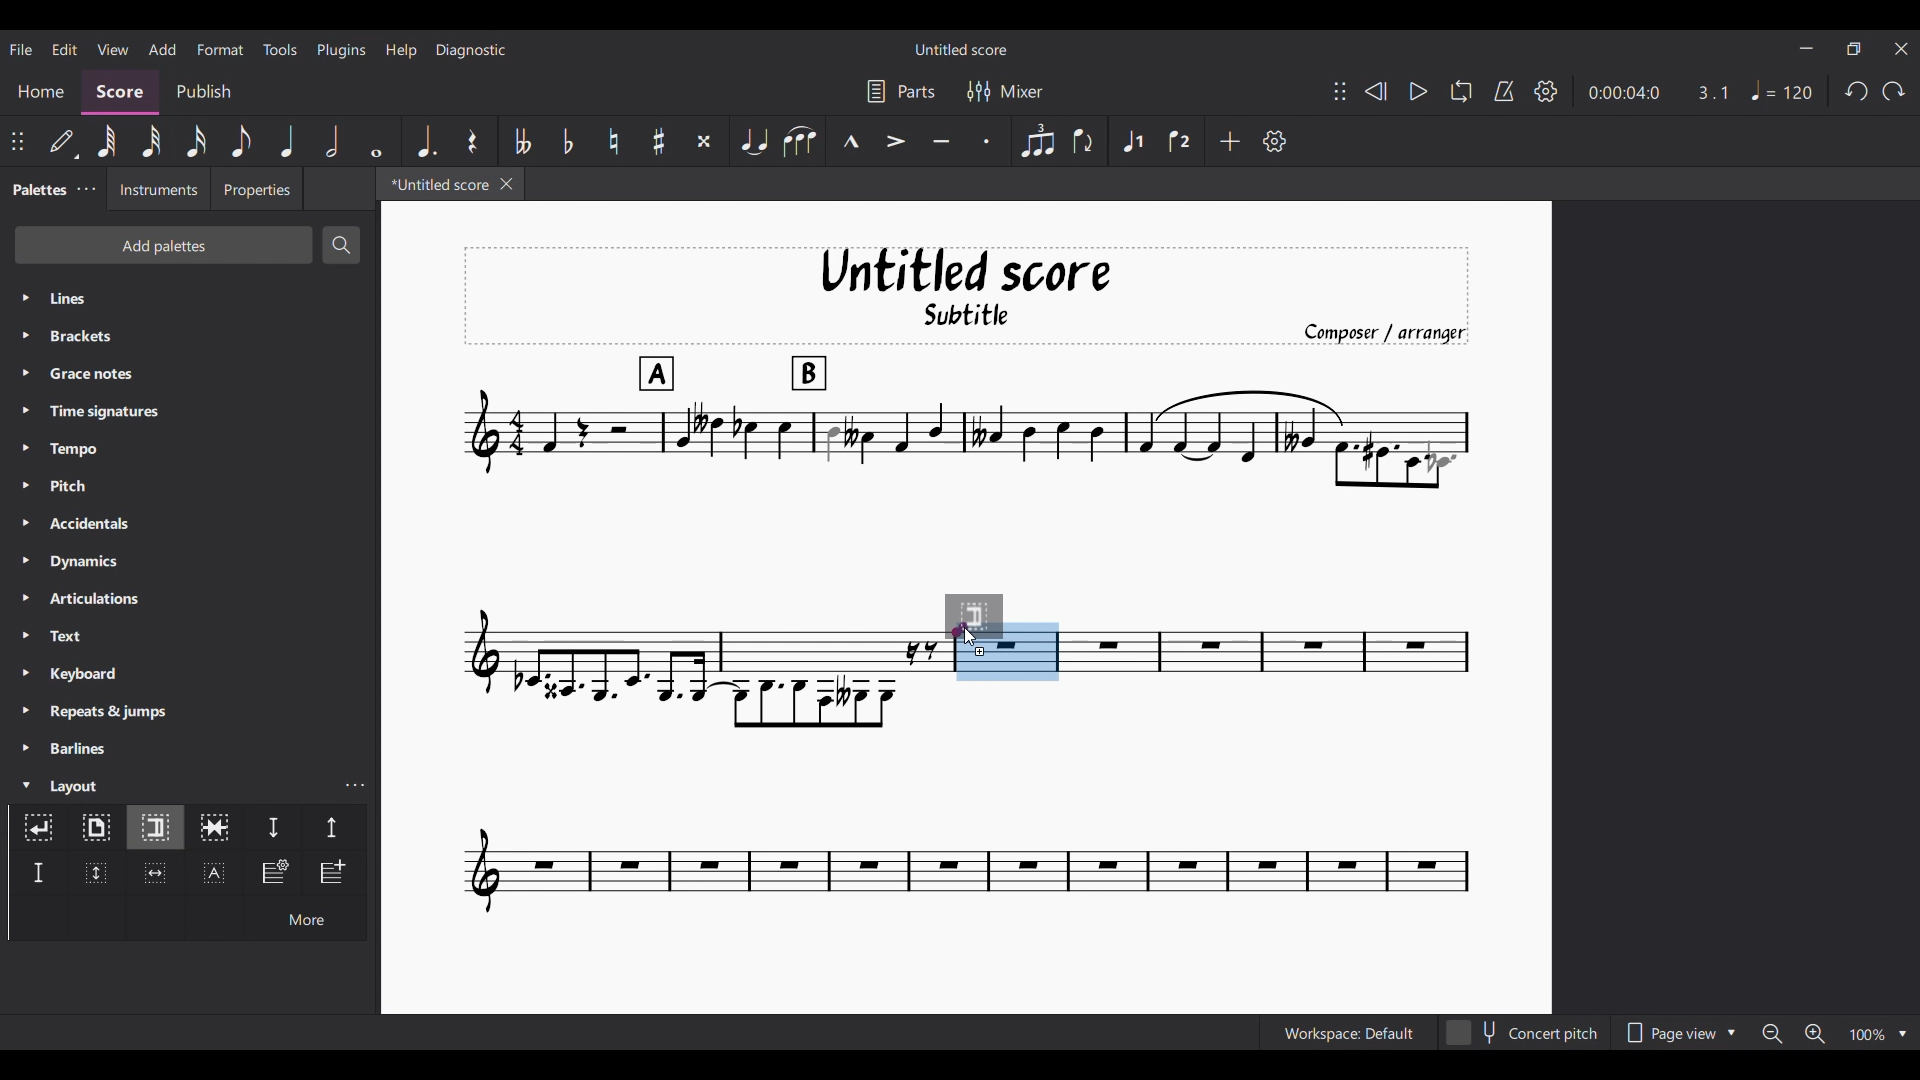  Describe the element at coordinates (38, 873) in the screenshot. I see `Staff spacer fixed down` at that location.